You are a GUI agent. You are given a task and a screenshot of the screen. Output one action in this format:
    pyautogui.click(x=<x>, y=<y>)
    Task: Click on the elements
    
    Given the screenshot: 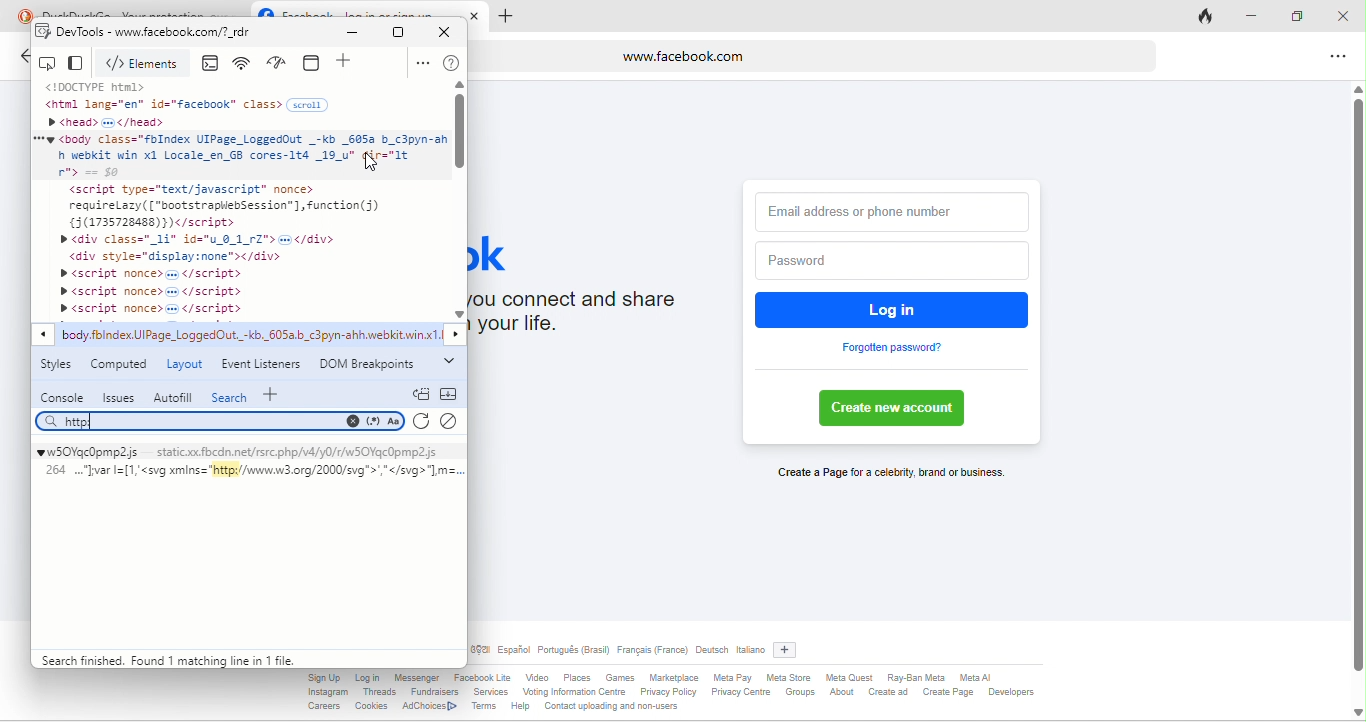 What is the action you would take?
    pyautogui.click(x=146, y=64)
    